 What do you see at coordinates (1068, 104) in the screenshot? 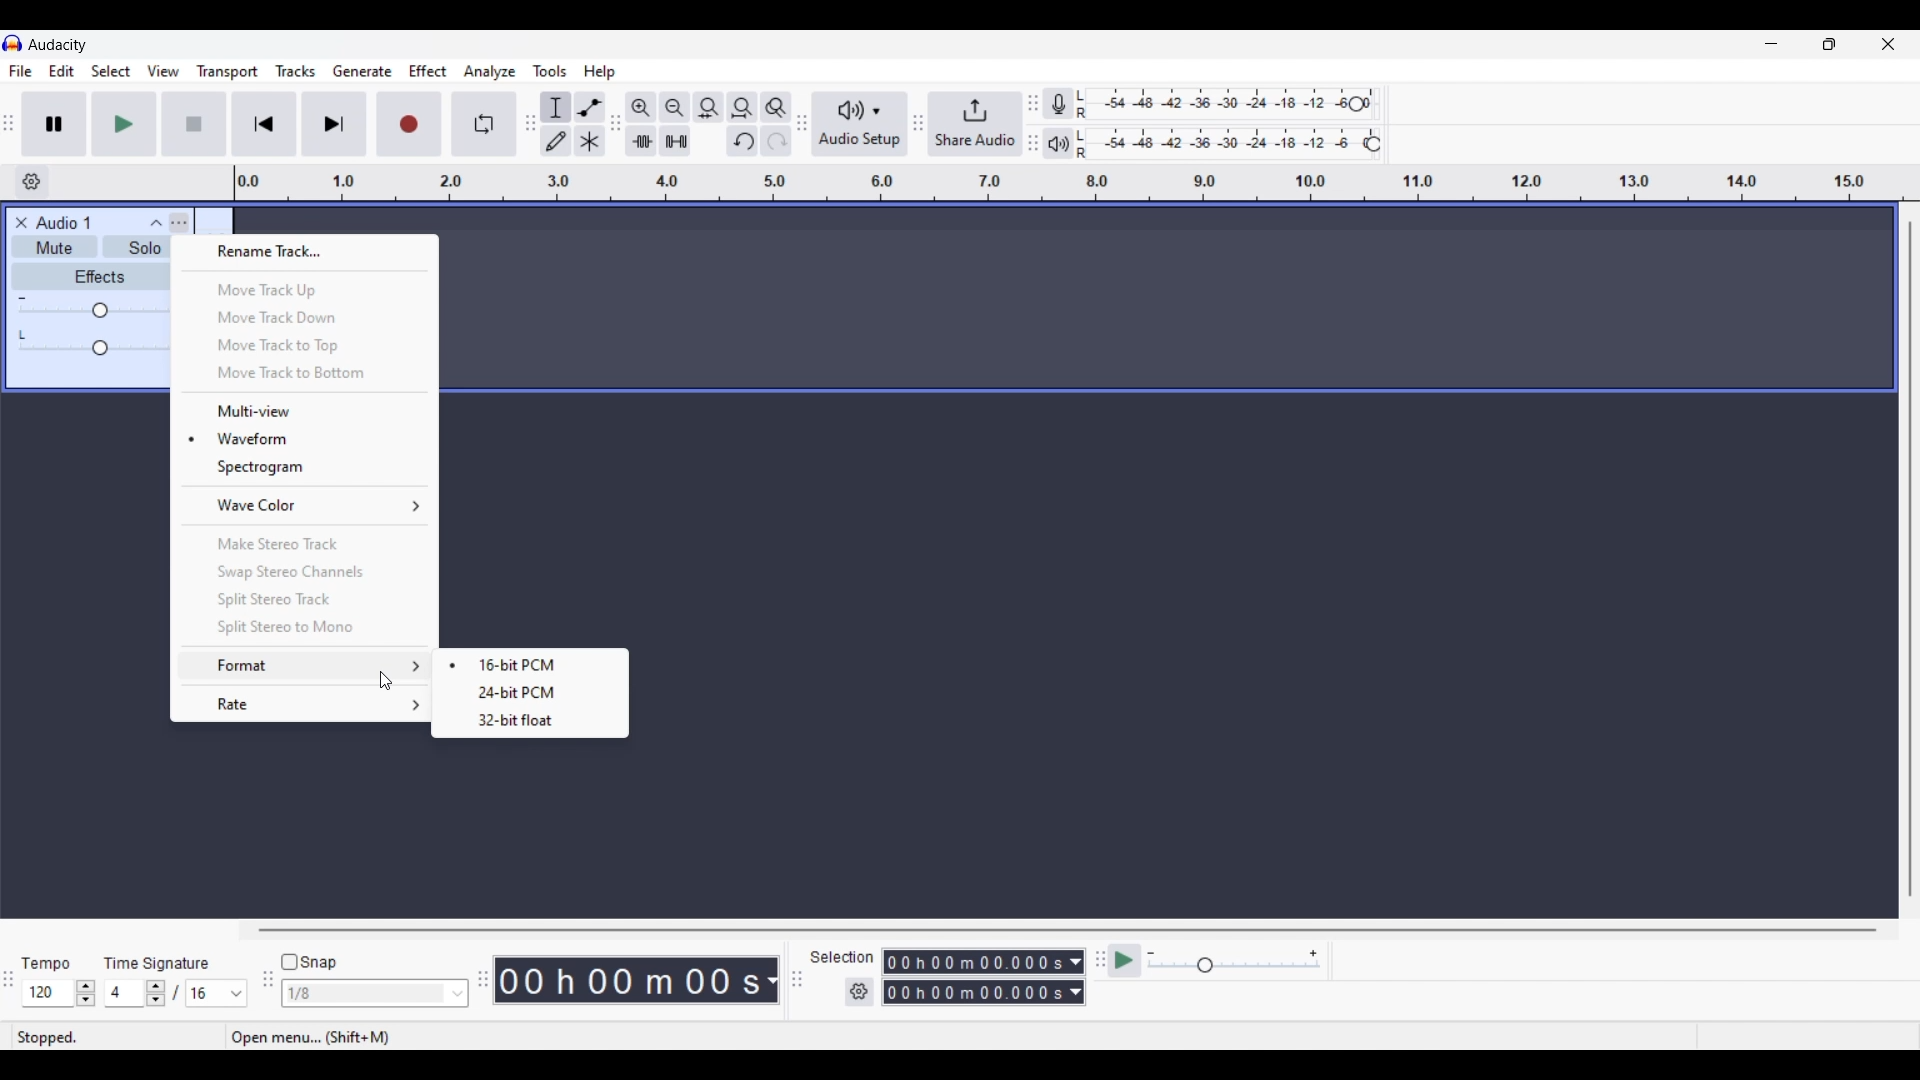
I see `Record meter` at bounding box center [1068, 104].